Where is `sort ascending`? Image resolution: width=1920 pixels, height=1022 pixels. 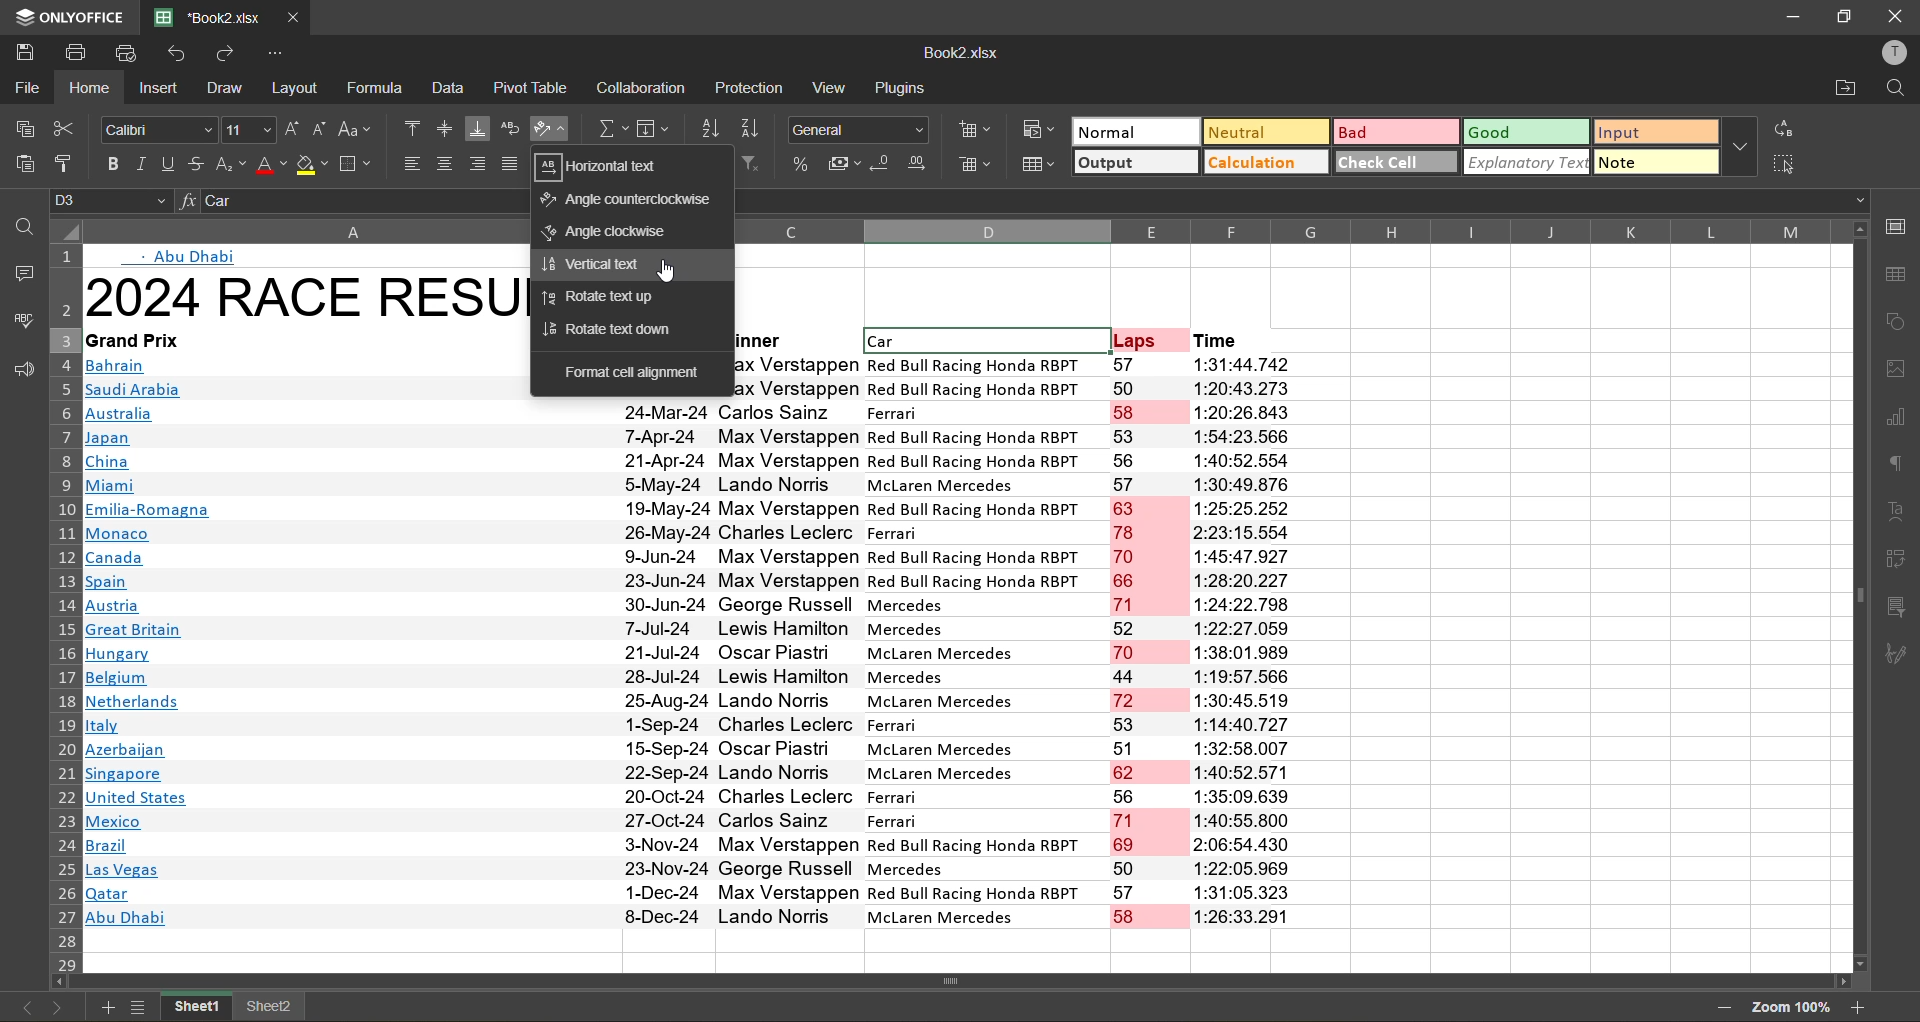
sort ascending is located at coordinates (712, 131).